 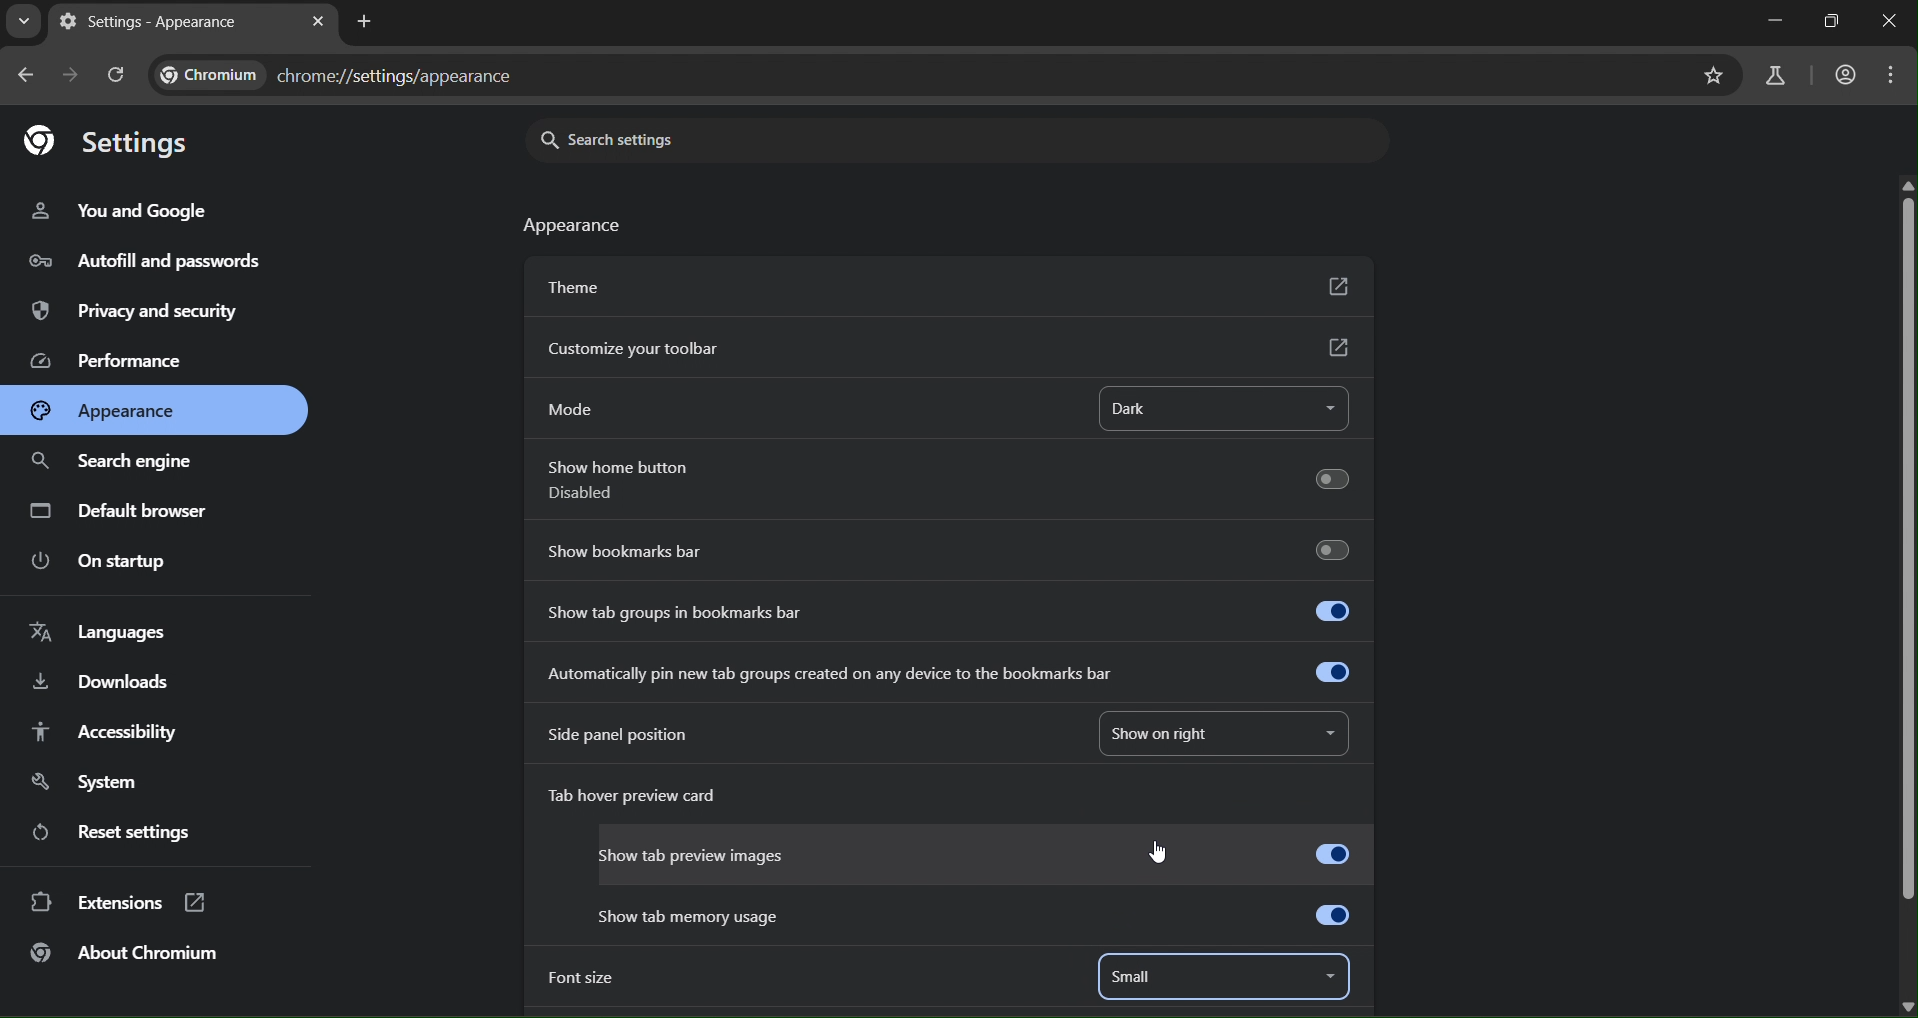 I want to click on search labs, so click(x=1769, y=76).